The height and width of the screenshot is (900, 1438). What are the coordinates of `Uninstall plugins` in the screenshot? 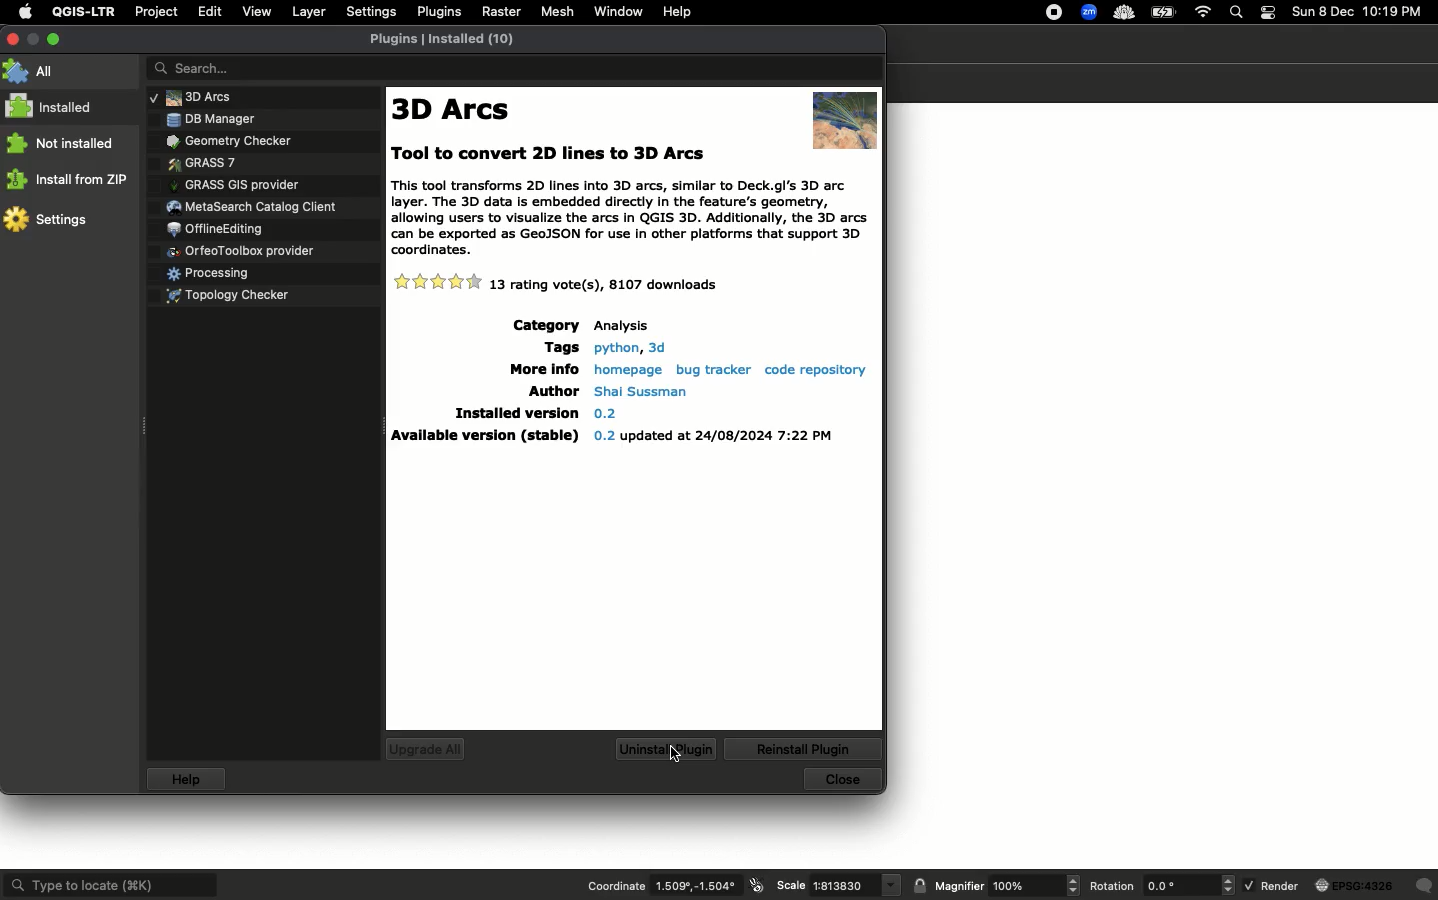 It's located at (665, 749).